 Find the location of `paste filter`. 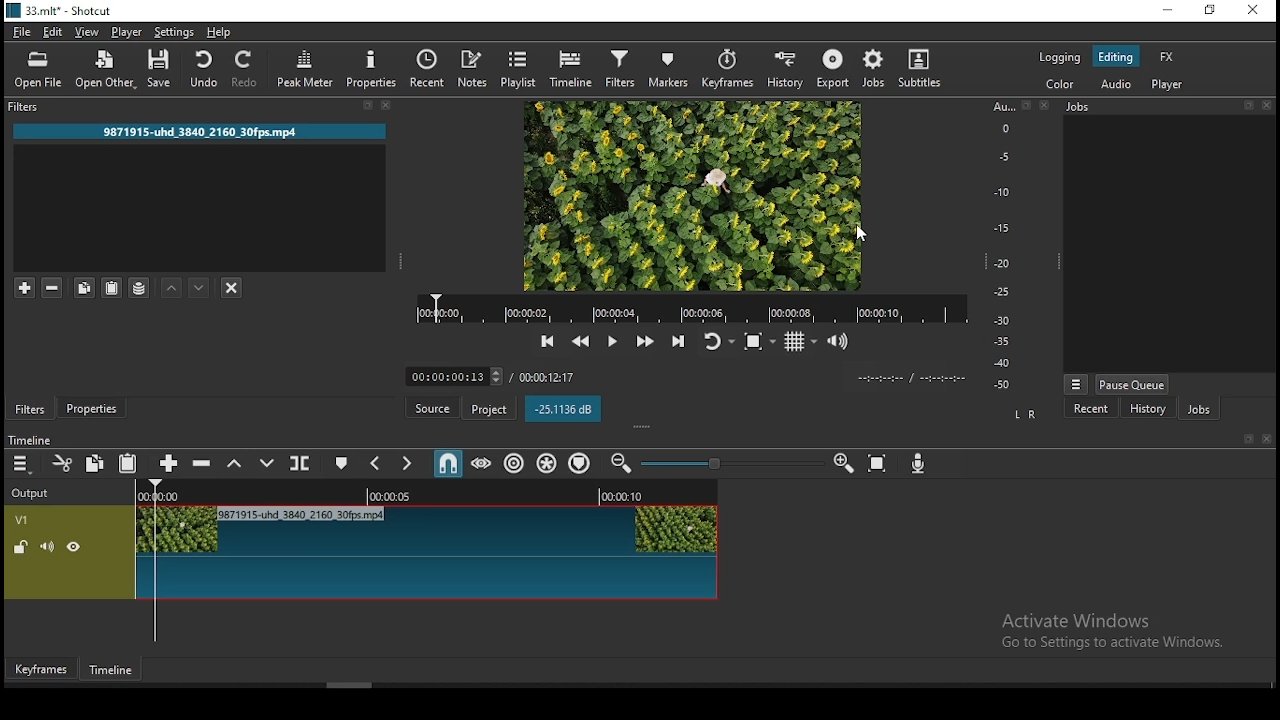

paste filter is located at coordinates (111, 287).